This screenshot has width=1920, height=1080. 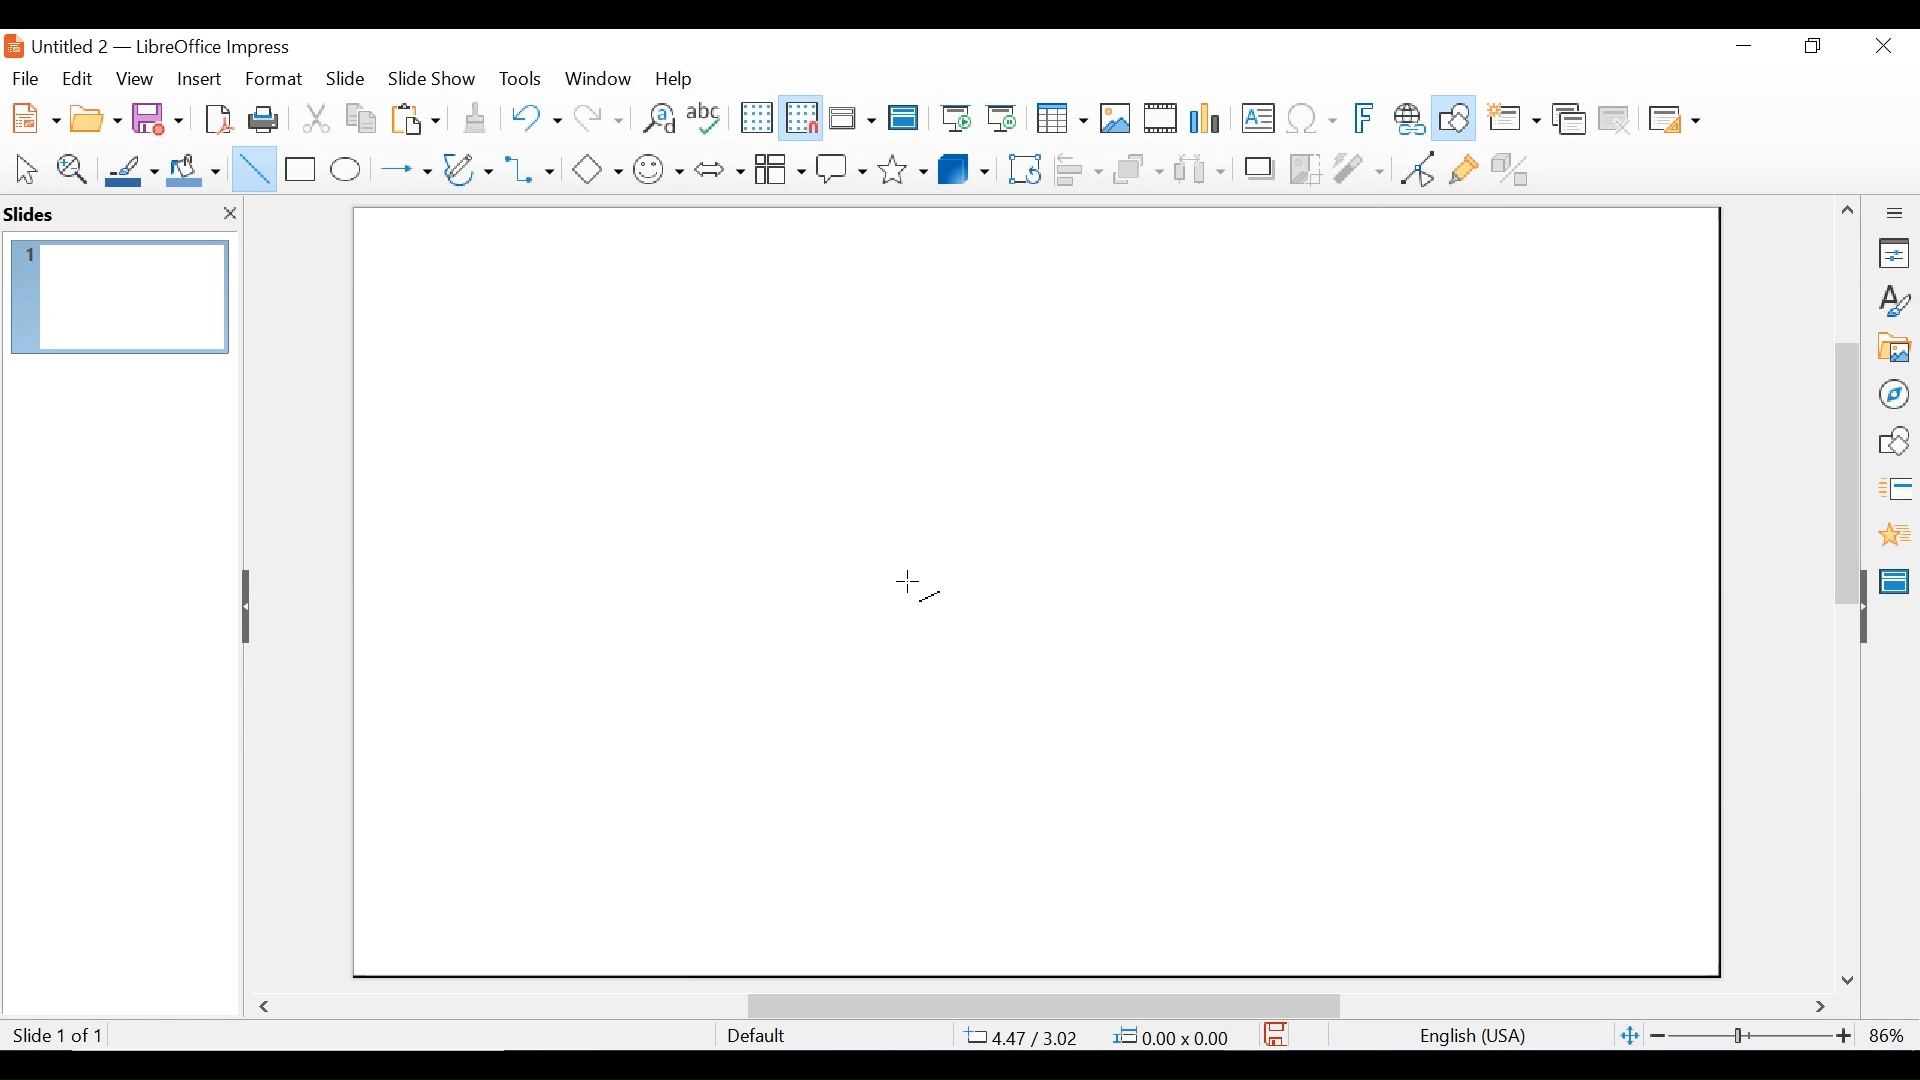 What do you see at coordinates (1114, 119) in the screenshot?
I see `Insert Image` at bounding box center [1114, 119].